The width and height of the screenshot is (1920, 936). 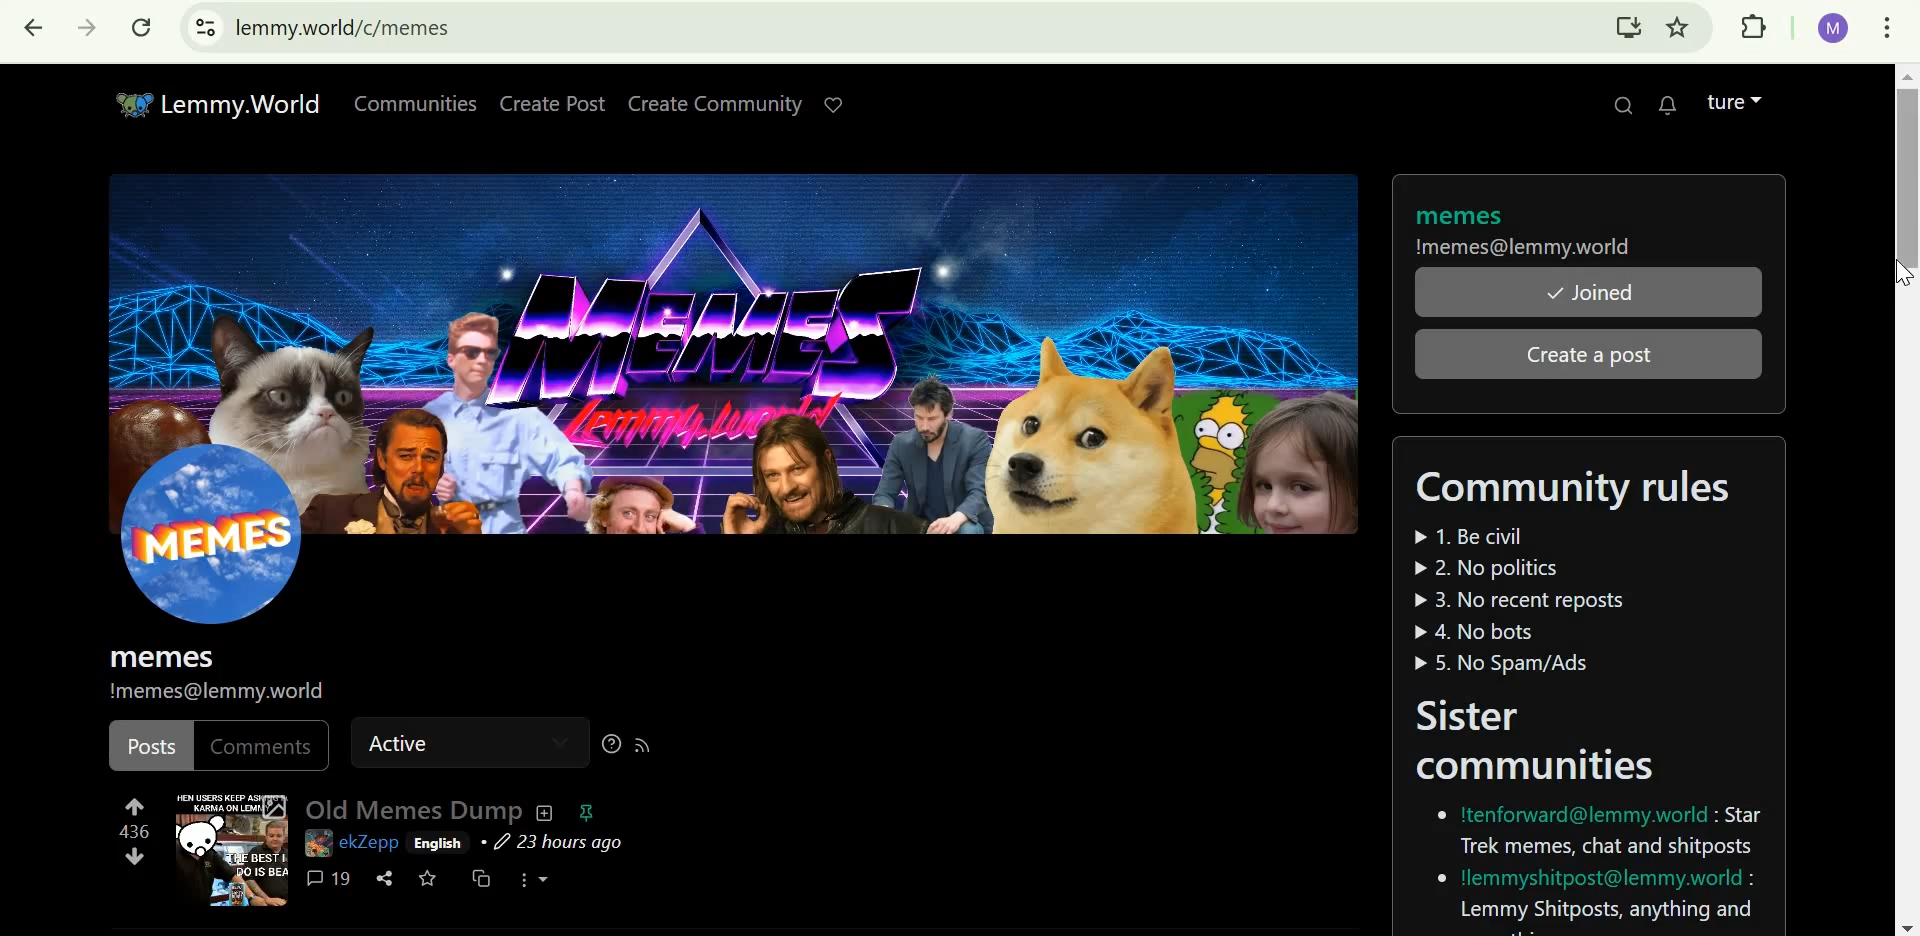 What do you see at coordinates (135, 858) in the screenshot?
I see `downvote` at bounding box center [135, 858].